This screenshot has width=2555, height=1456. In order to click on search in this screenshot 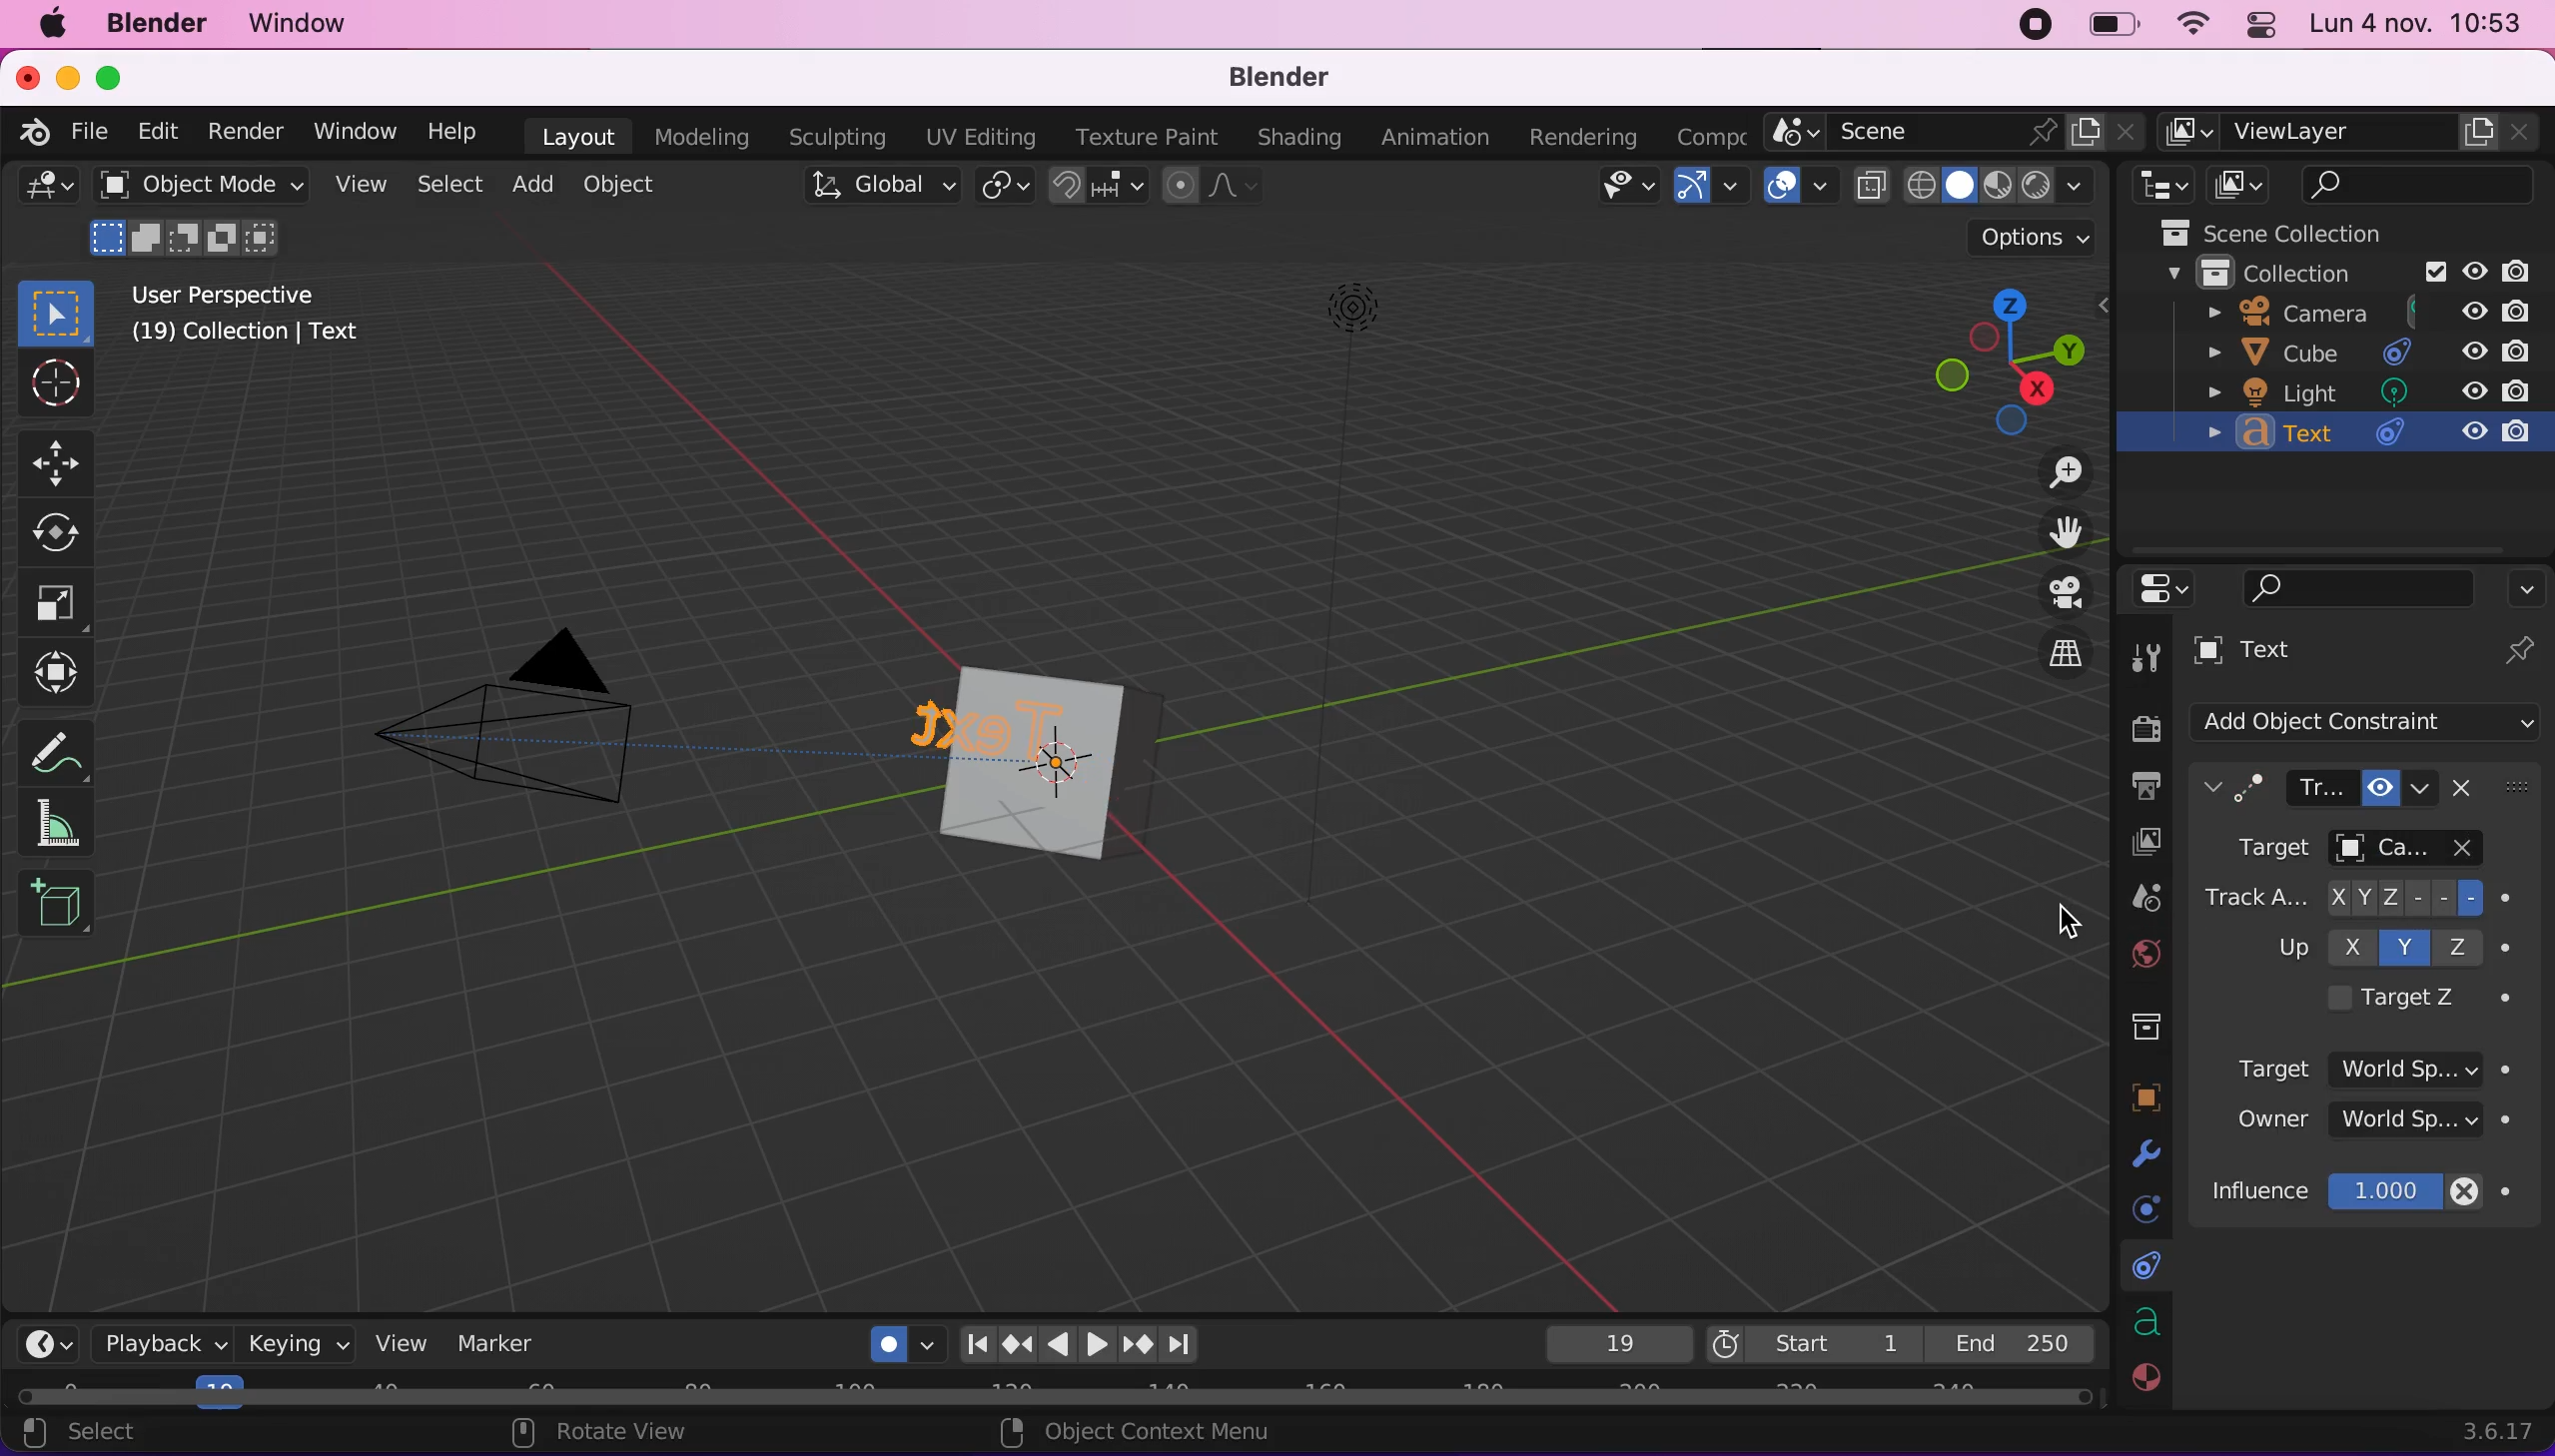, I will do `click(2360, 586)`.